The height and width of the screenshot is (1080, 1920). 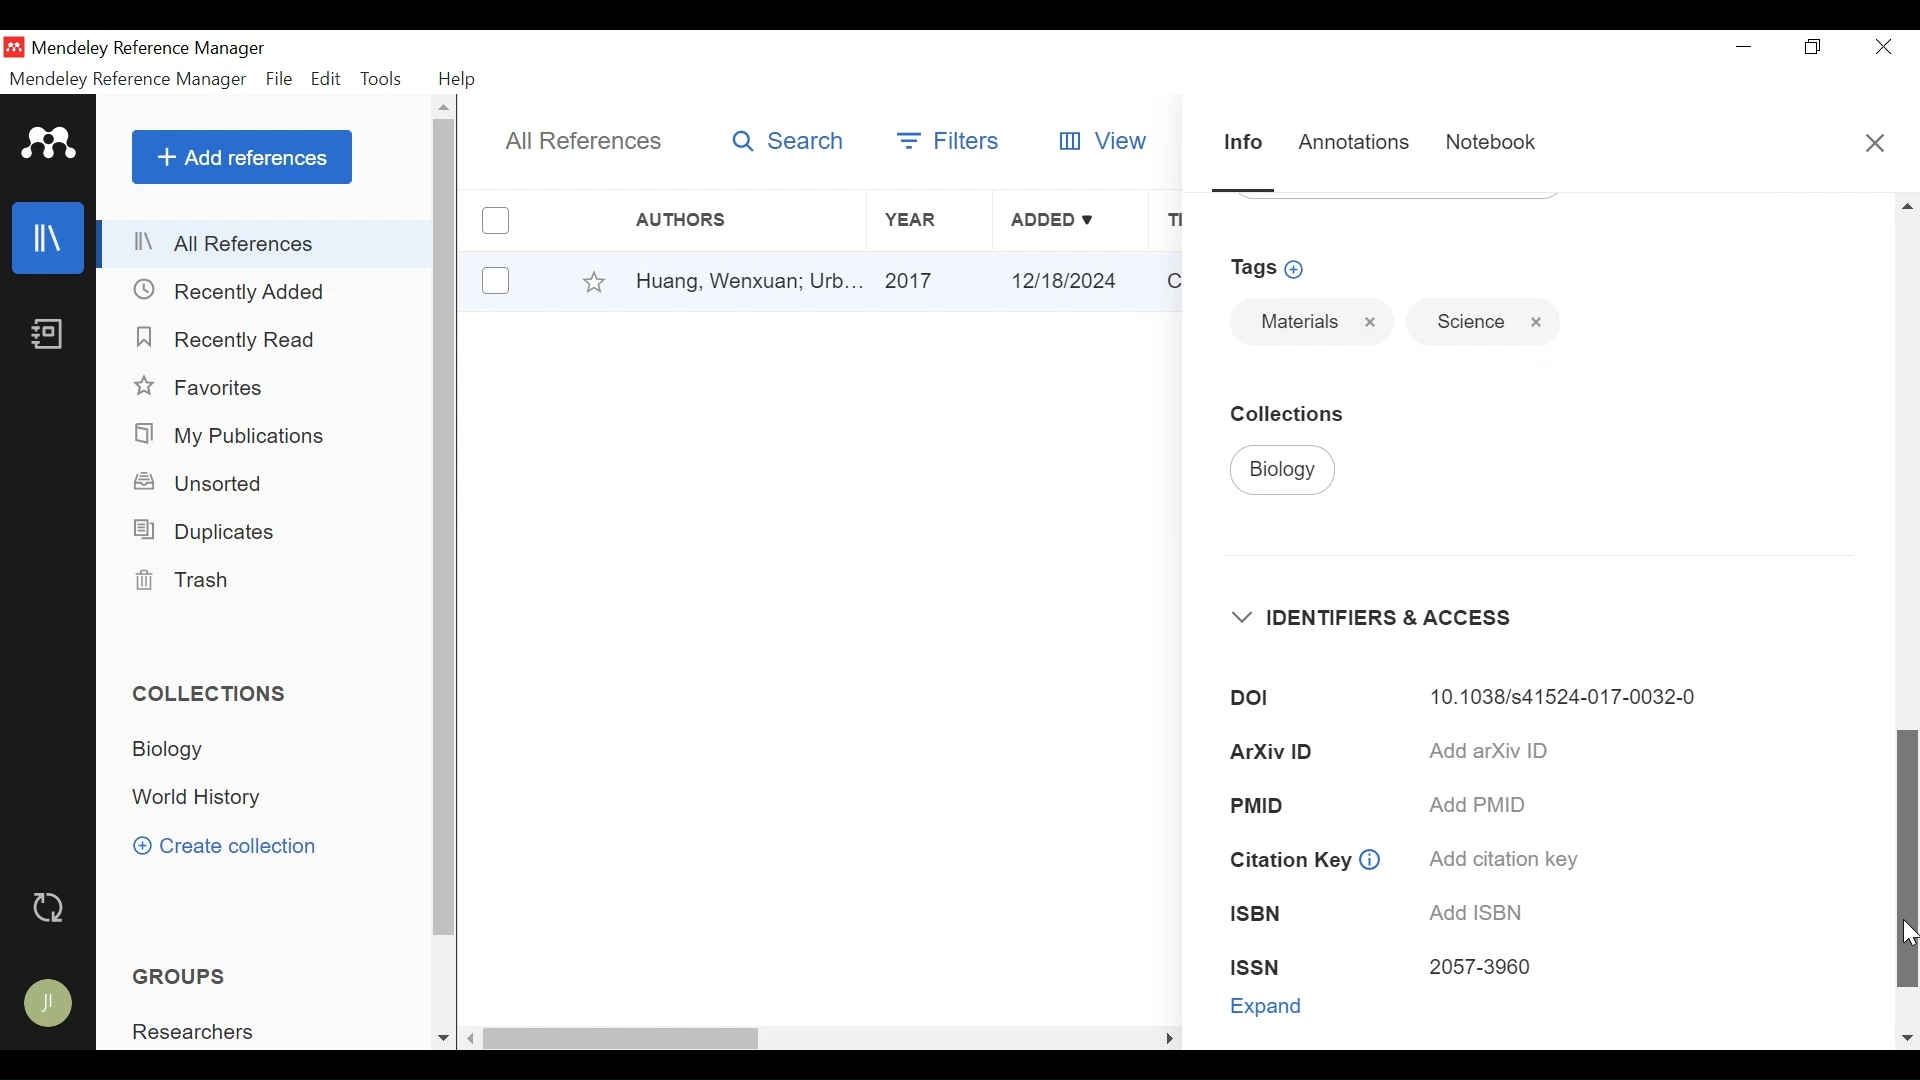 I want to click on Filters, so click(x=949, y=137).